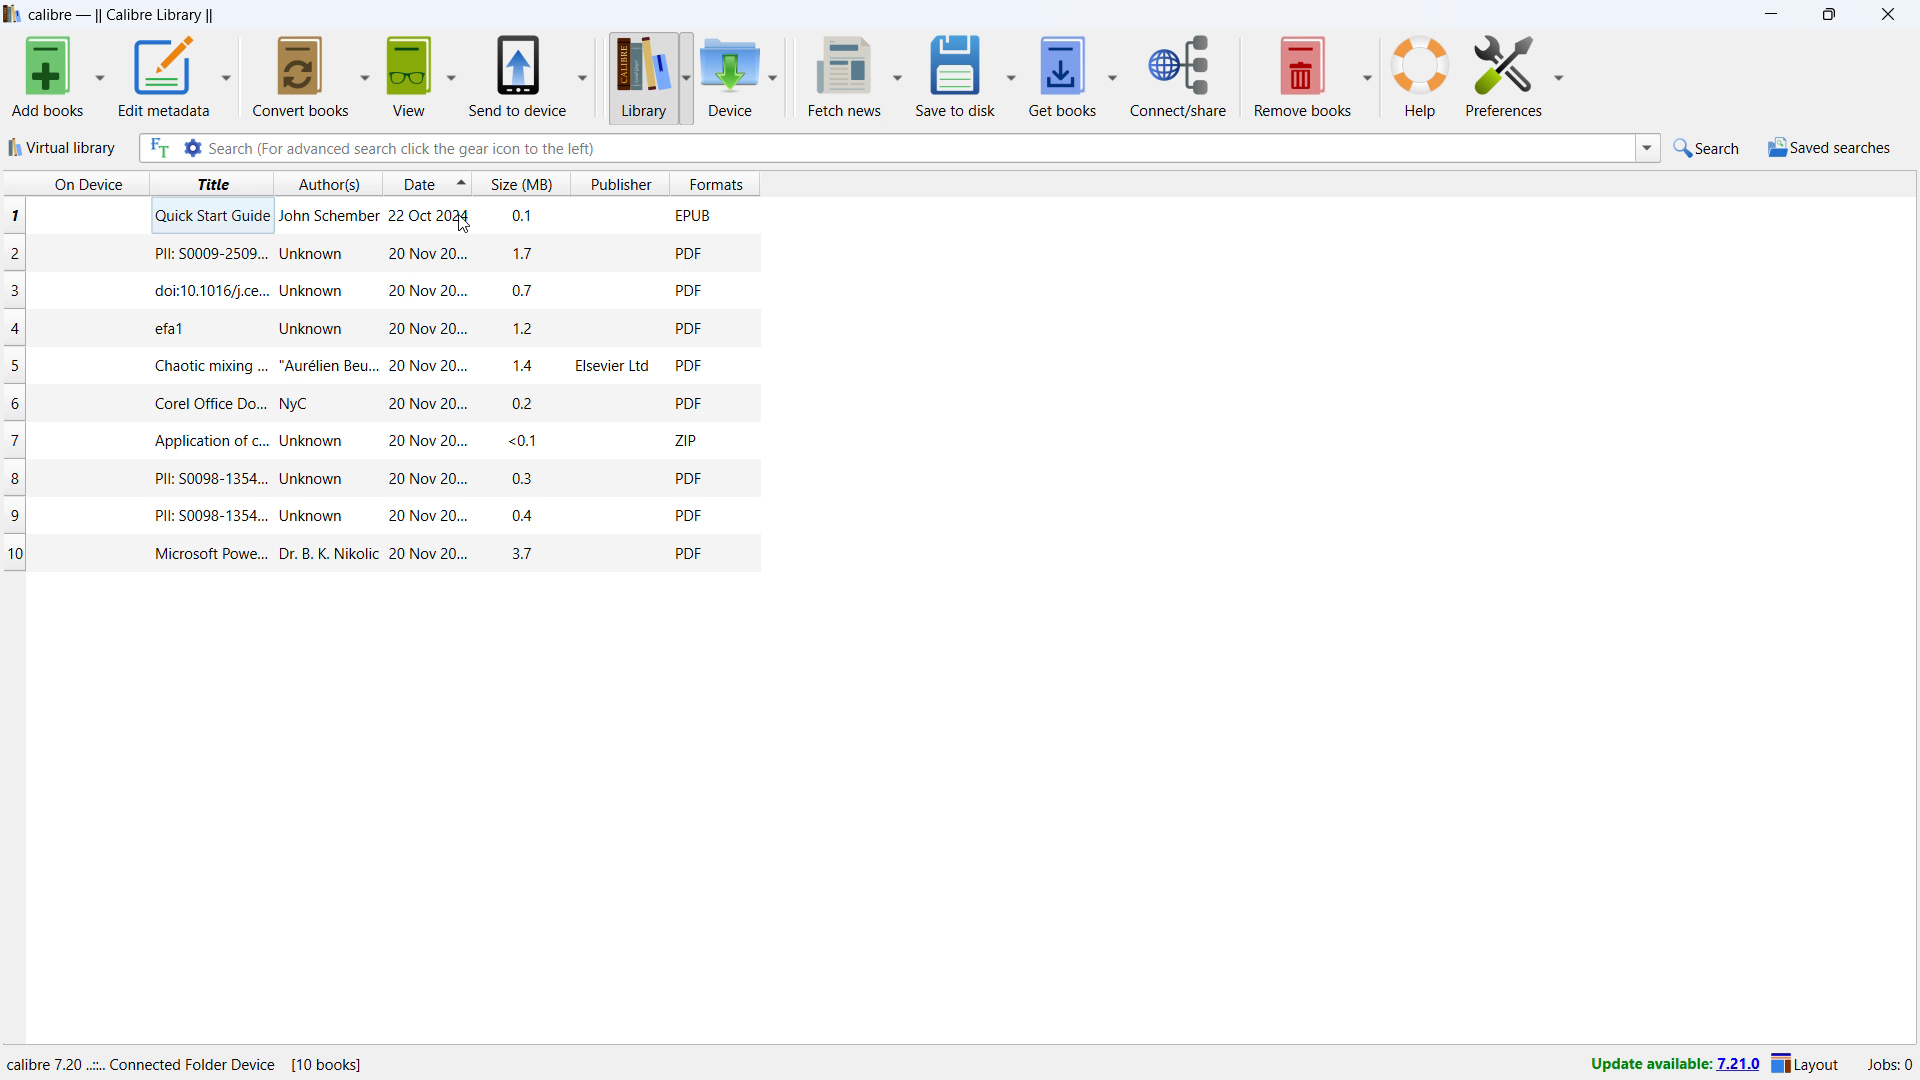 This screenshot has height=1080, width=1920. What do you see at coordinates (899, 74) in the screenshot?
I see `fetch news options` at bounding box center [899, 74].